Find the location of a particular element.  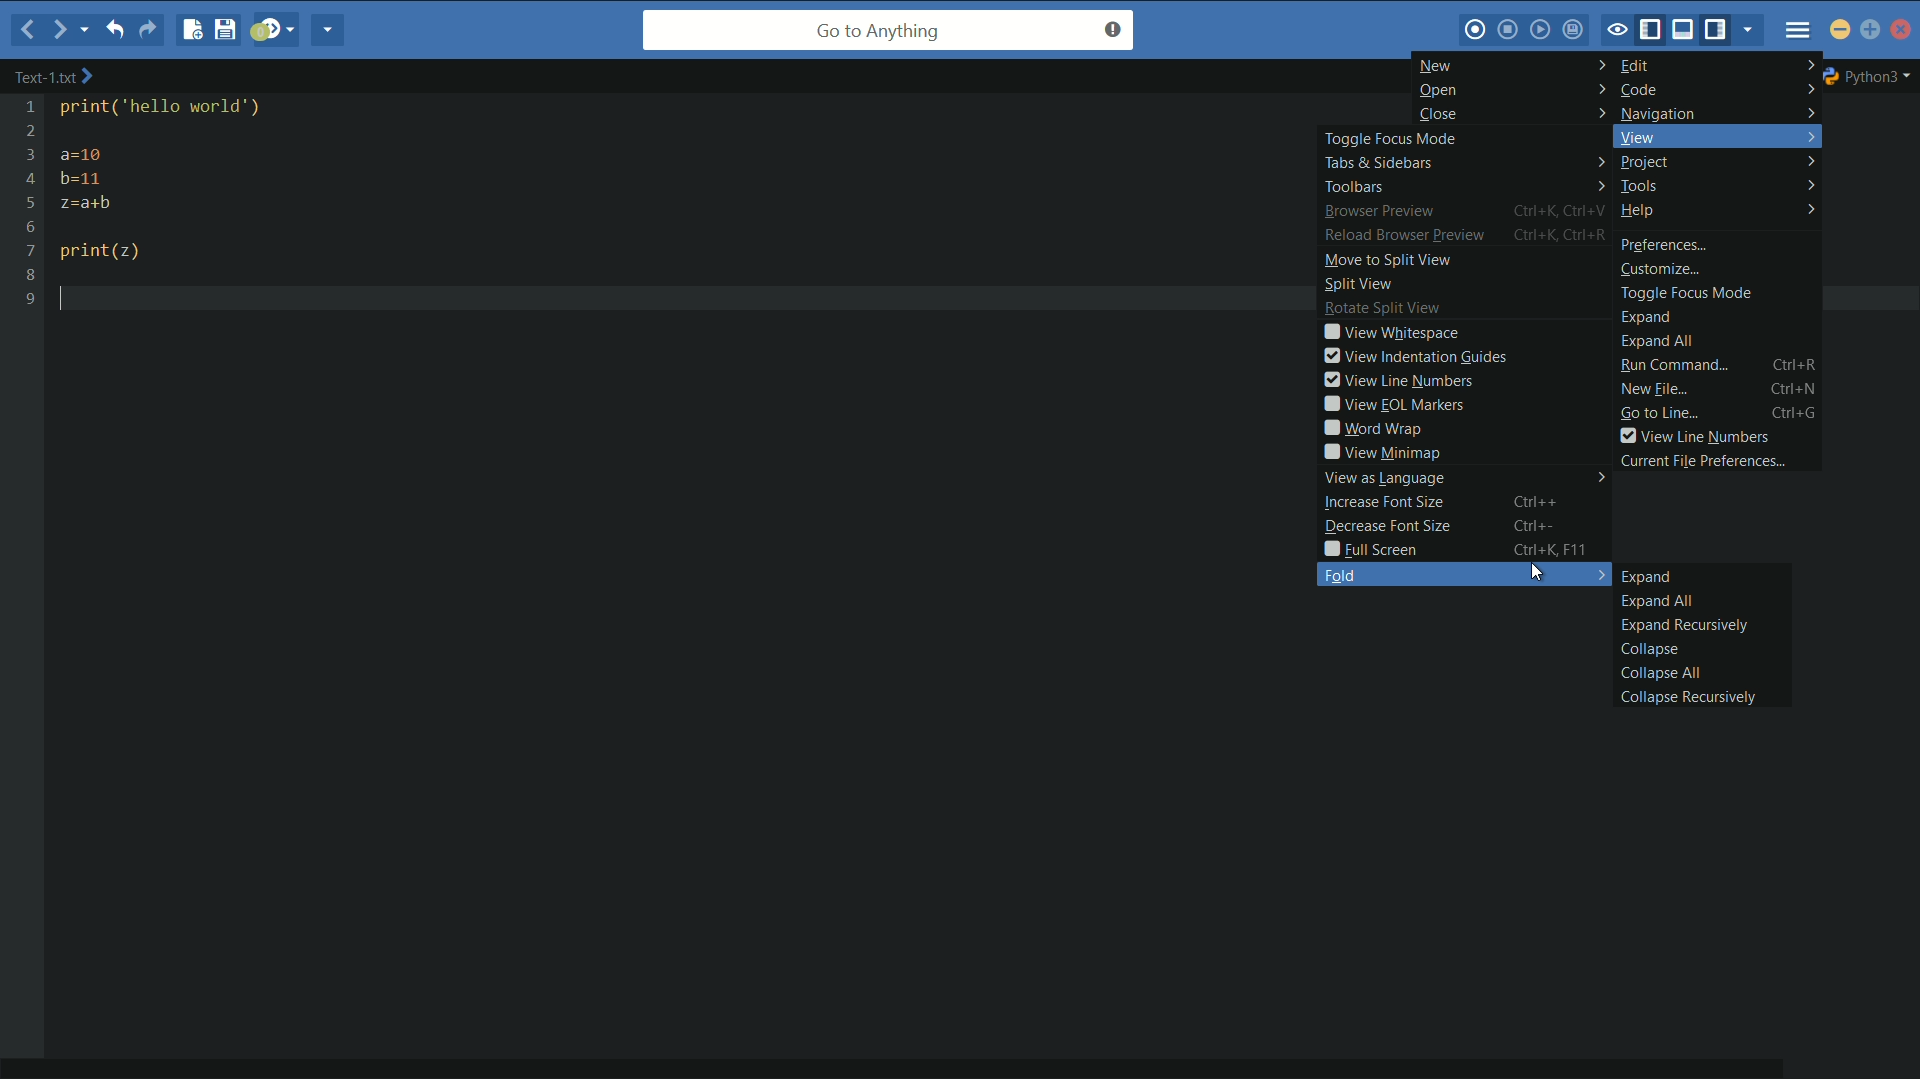

Ctrl+K, Ctrl+R is located at coordinates (1563, 235).